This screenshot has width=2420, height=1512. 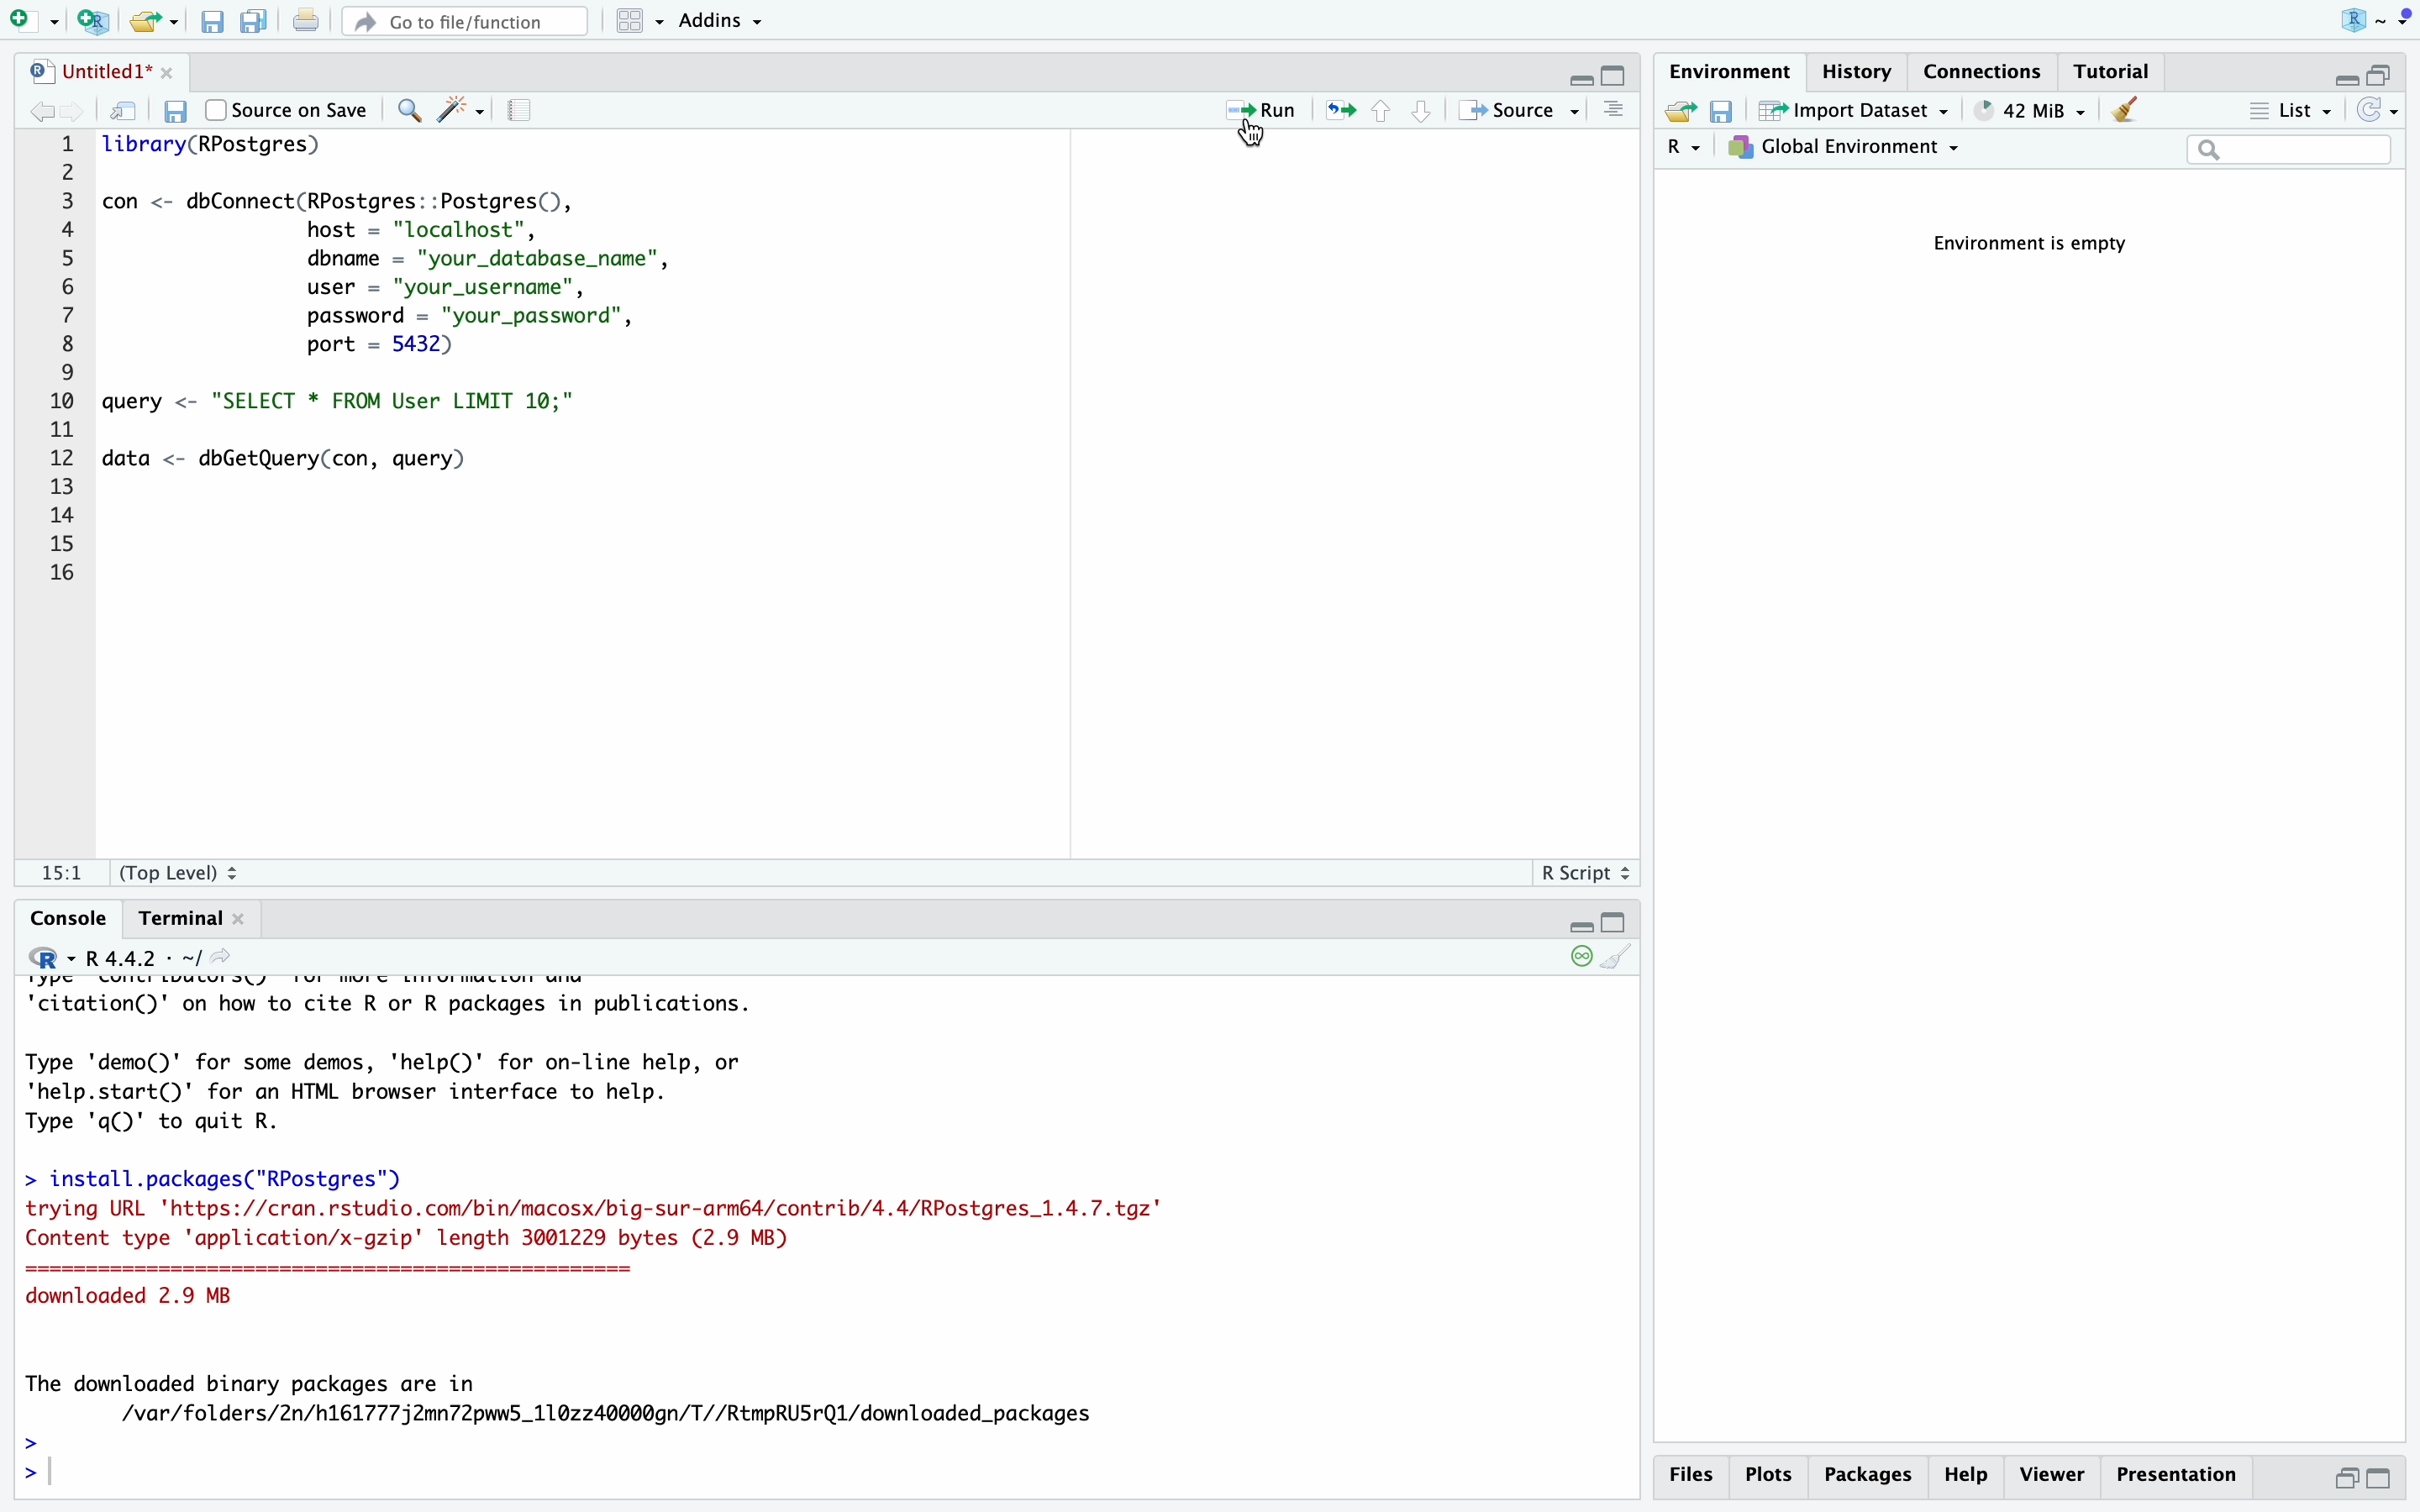 I want to click on 148 MiB, so click(x=2036, y=111).